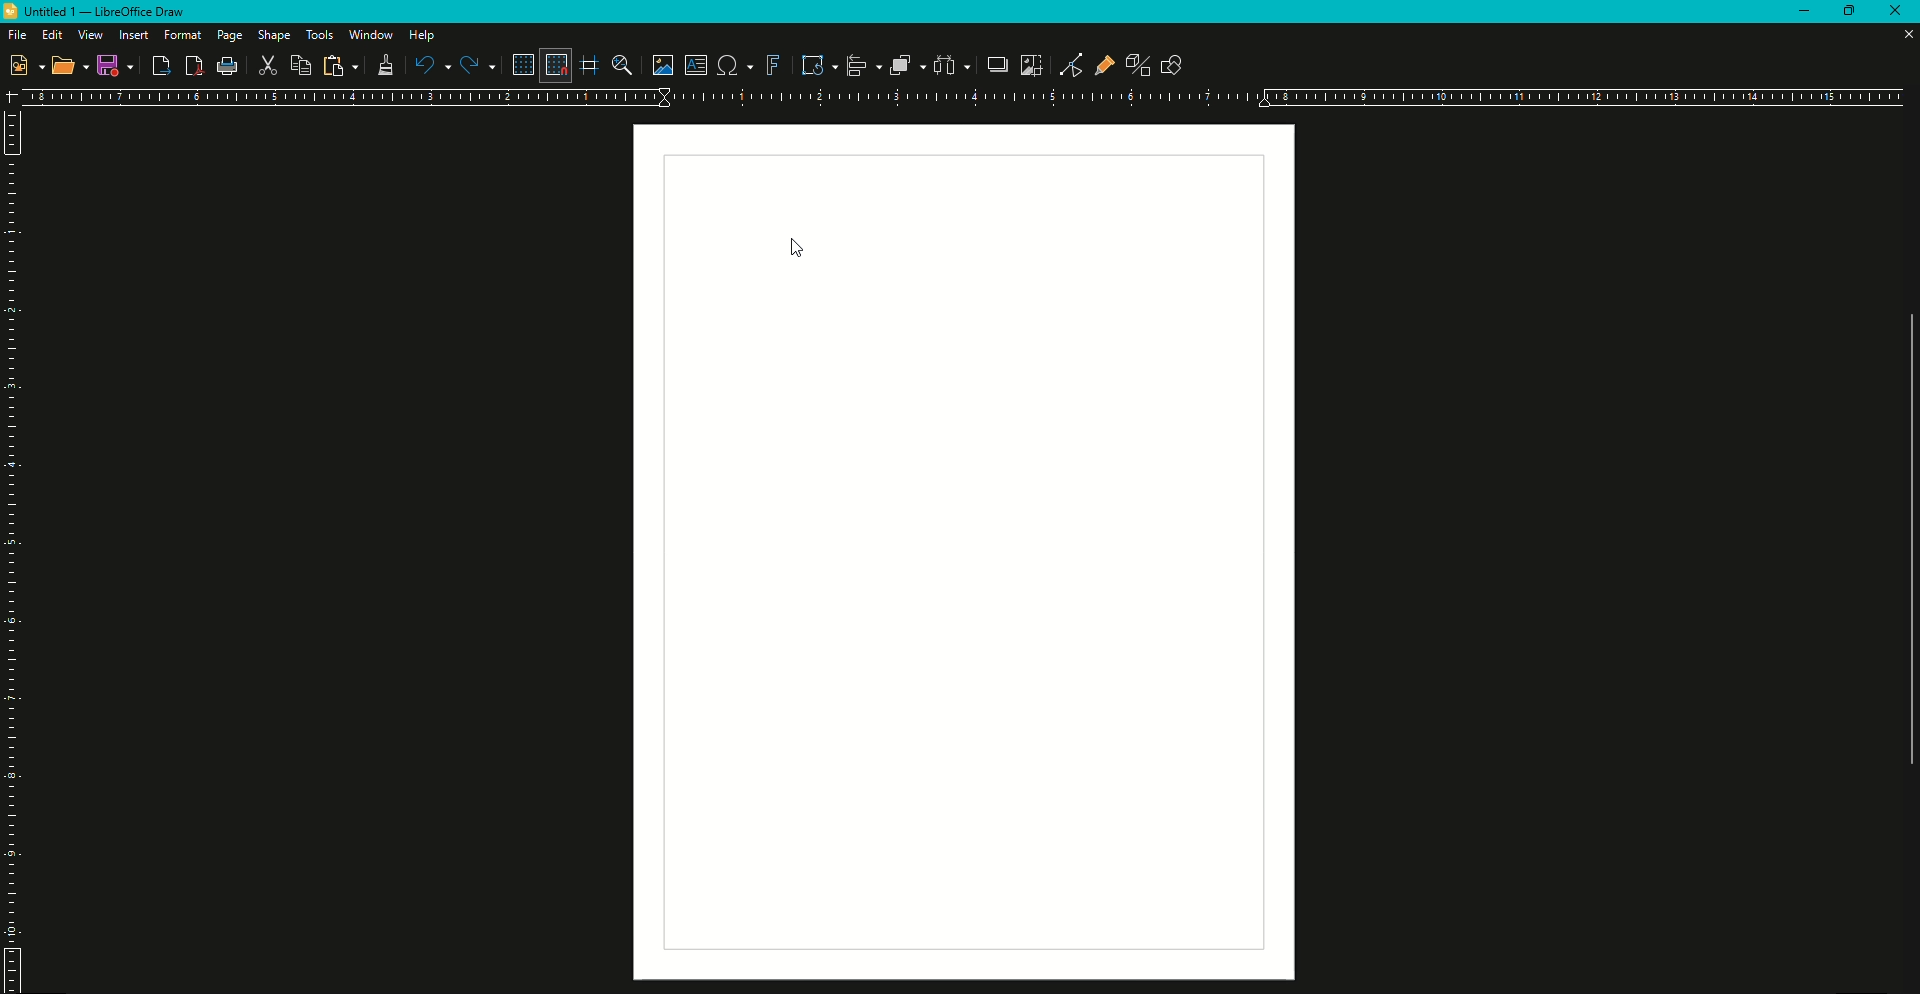  What do you see at coordinates (68, 68) in the screenshot?
I see `Open` at bounding box center [68, 68].